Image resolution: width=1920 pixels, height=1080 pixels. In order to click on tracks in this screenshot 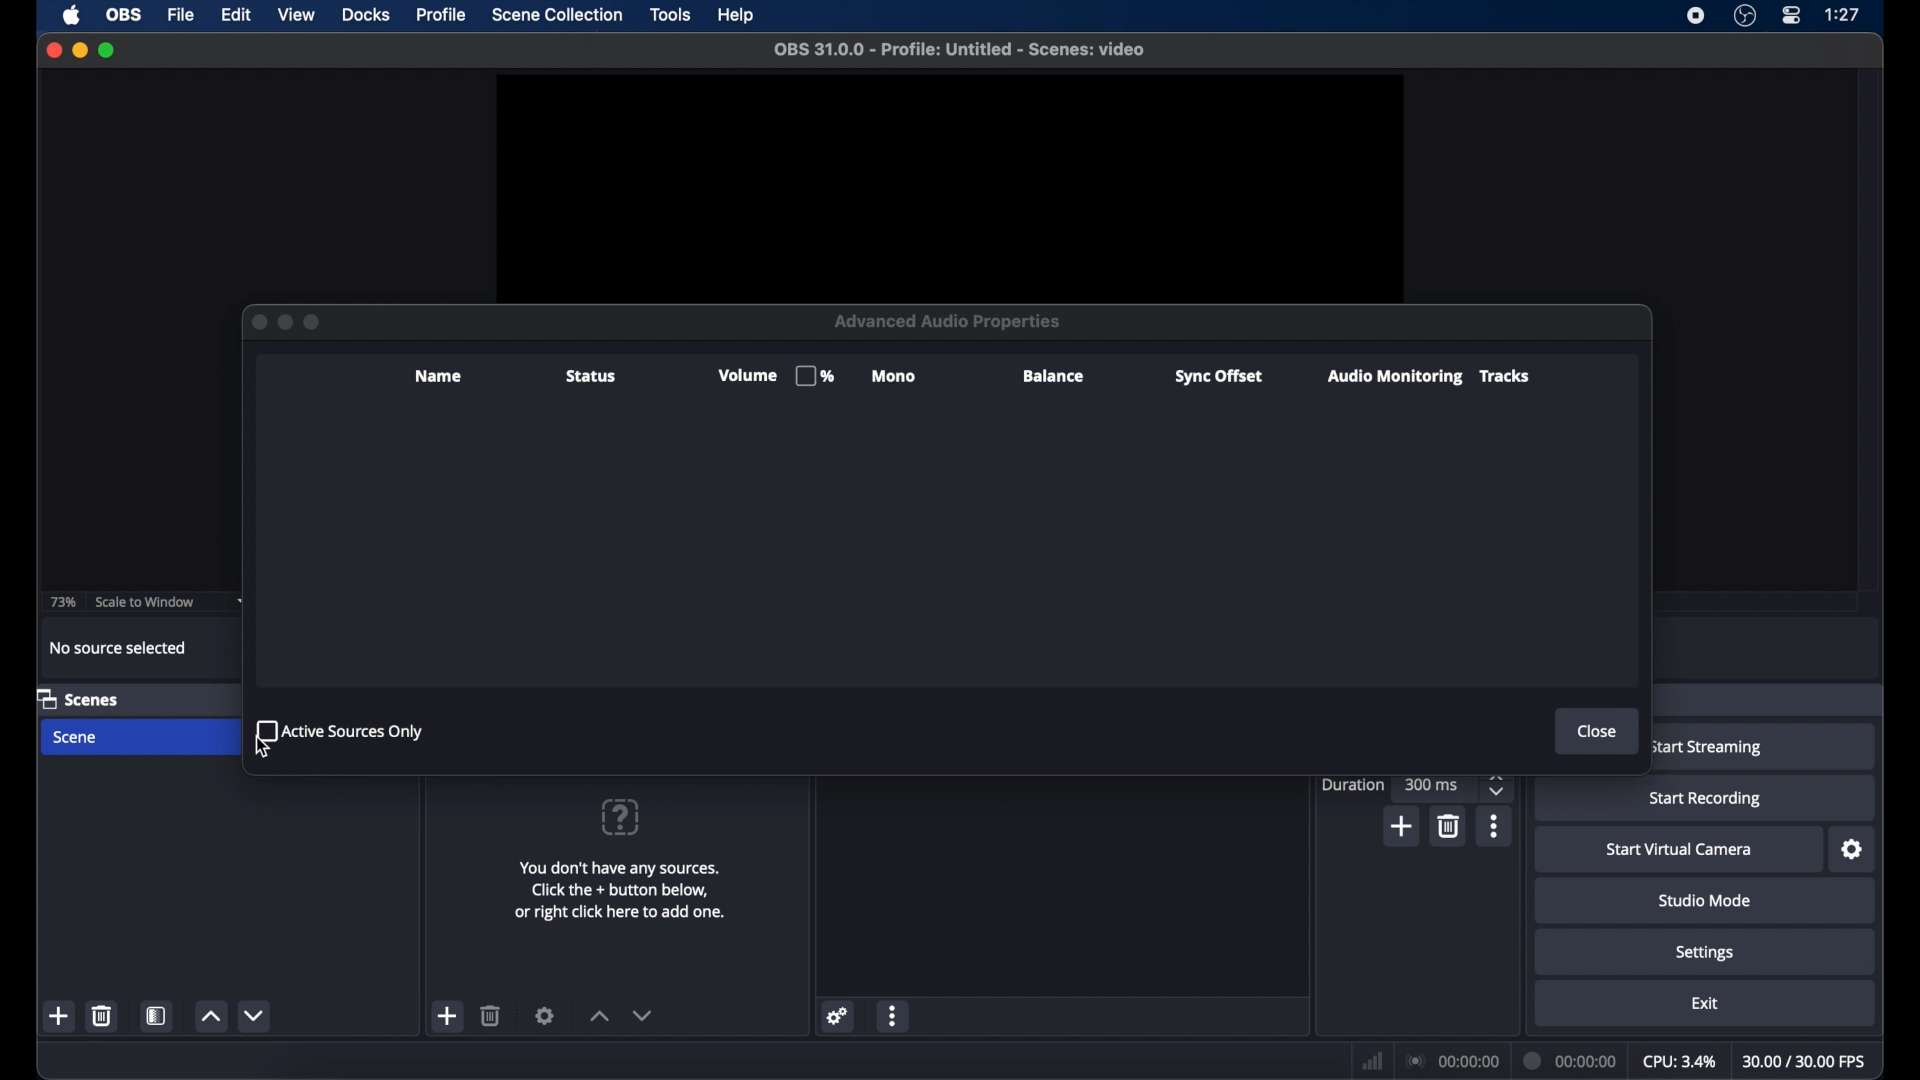, I will do `click(1505, 376)`.